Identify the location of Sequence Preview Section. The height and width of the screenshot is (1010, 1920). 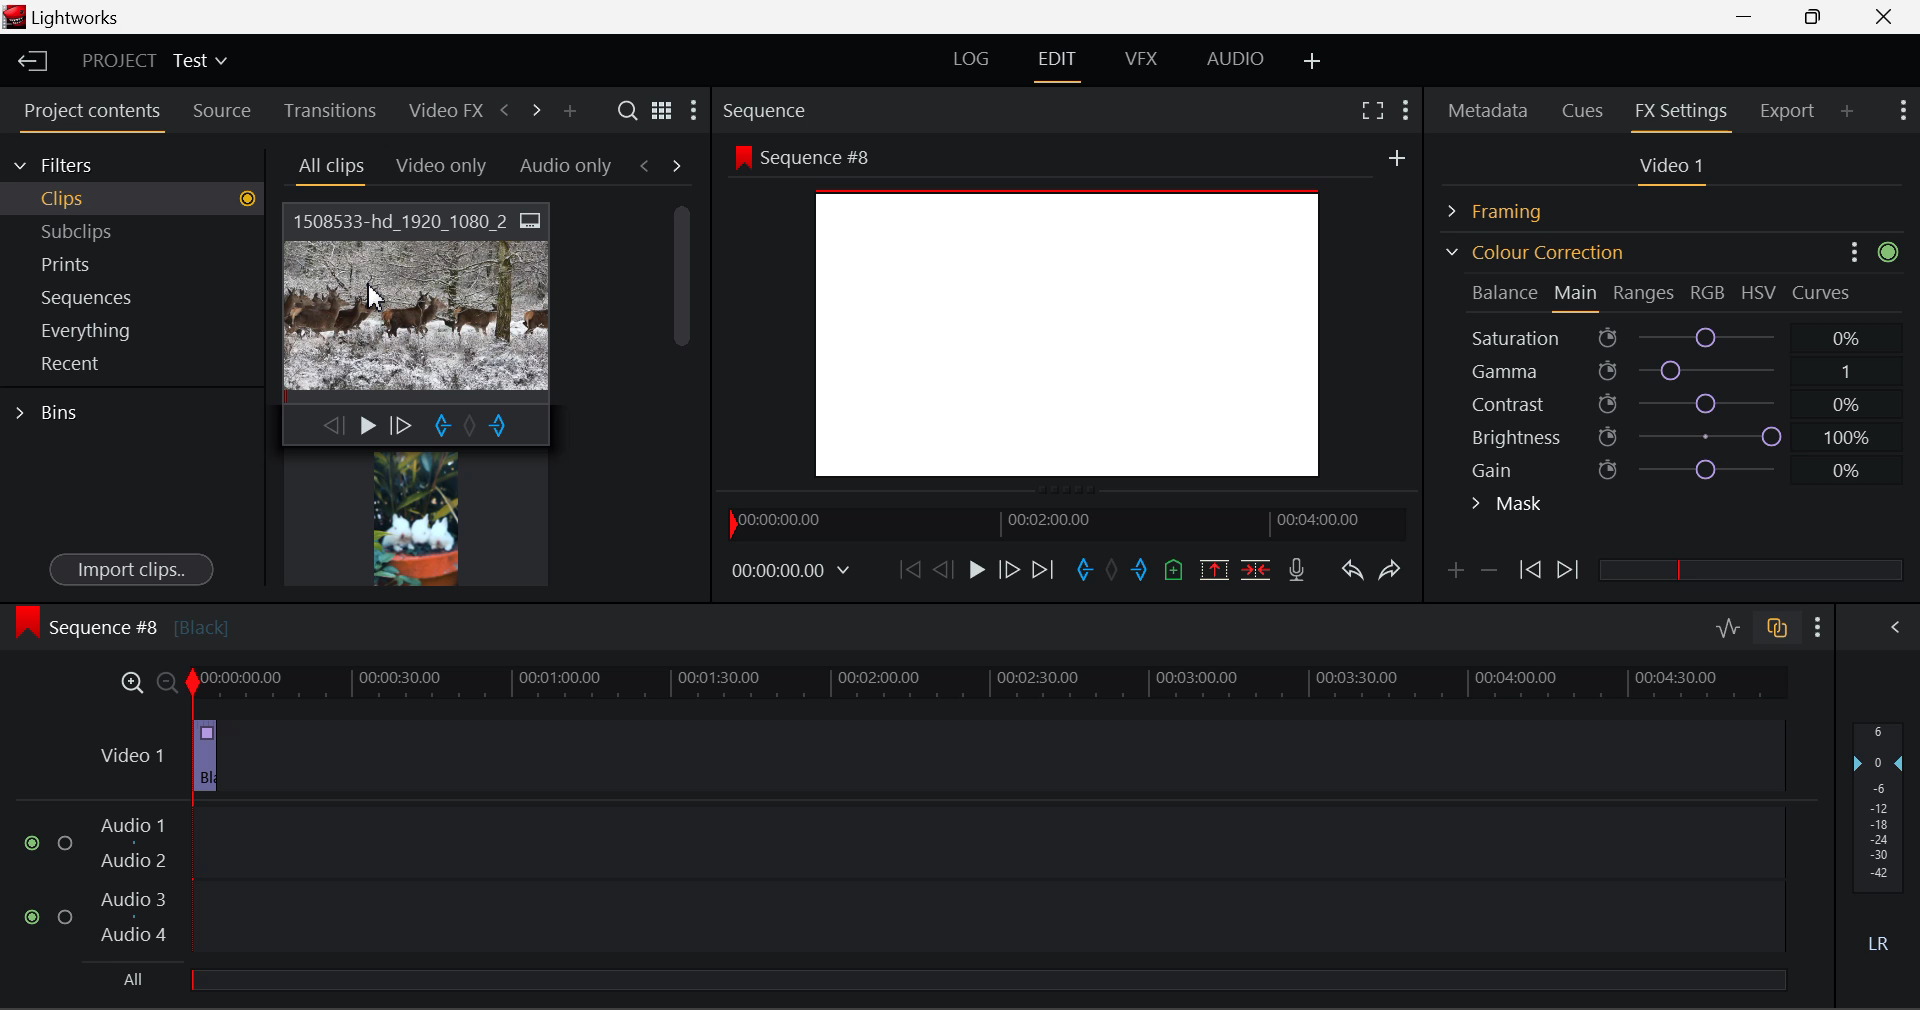
(770, 112).